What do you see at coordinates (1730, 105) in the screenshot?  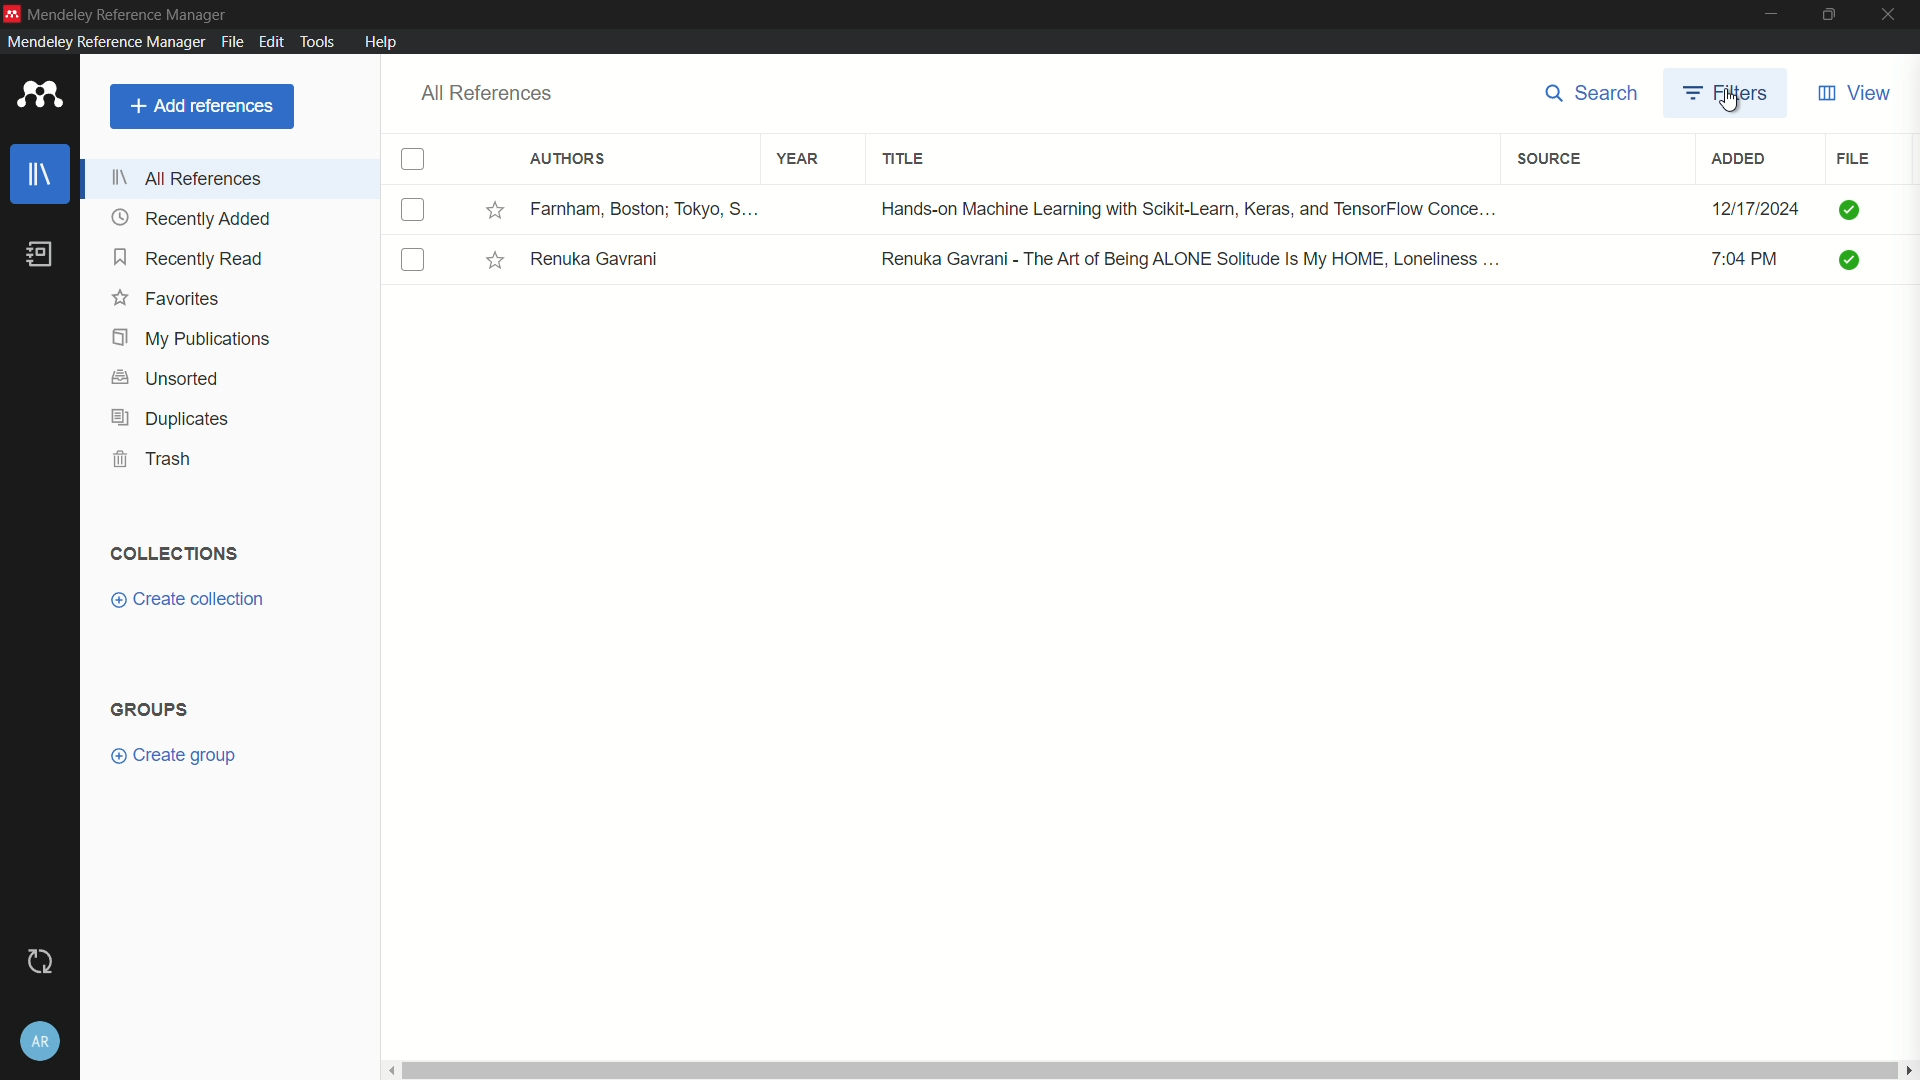 I see `cursor` at bounding box center [1730, 105].